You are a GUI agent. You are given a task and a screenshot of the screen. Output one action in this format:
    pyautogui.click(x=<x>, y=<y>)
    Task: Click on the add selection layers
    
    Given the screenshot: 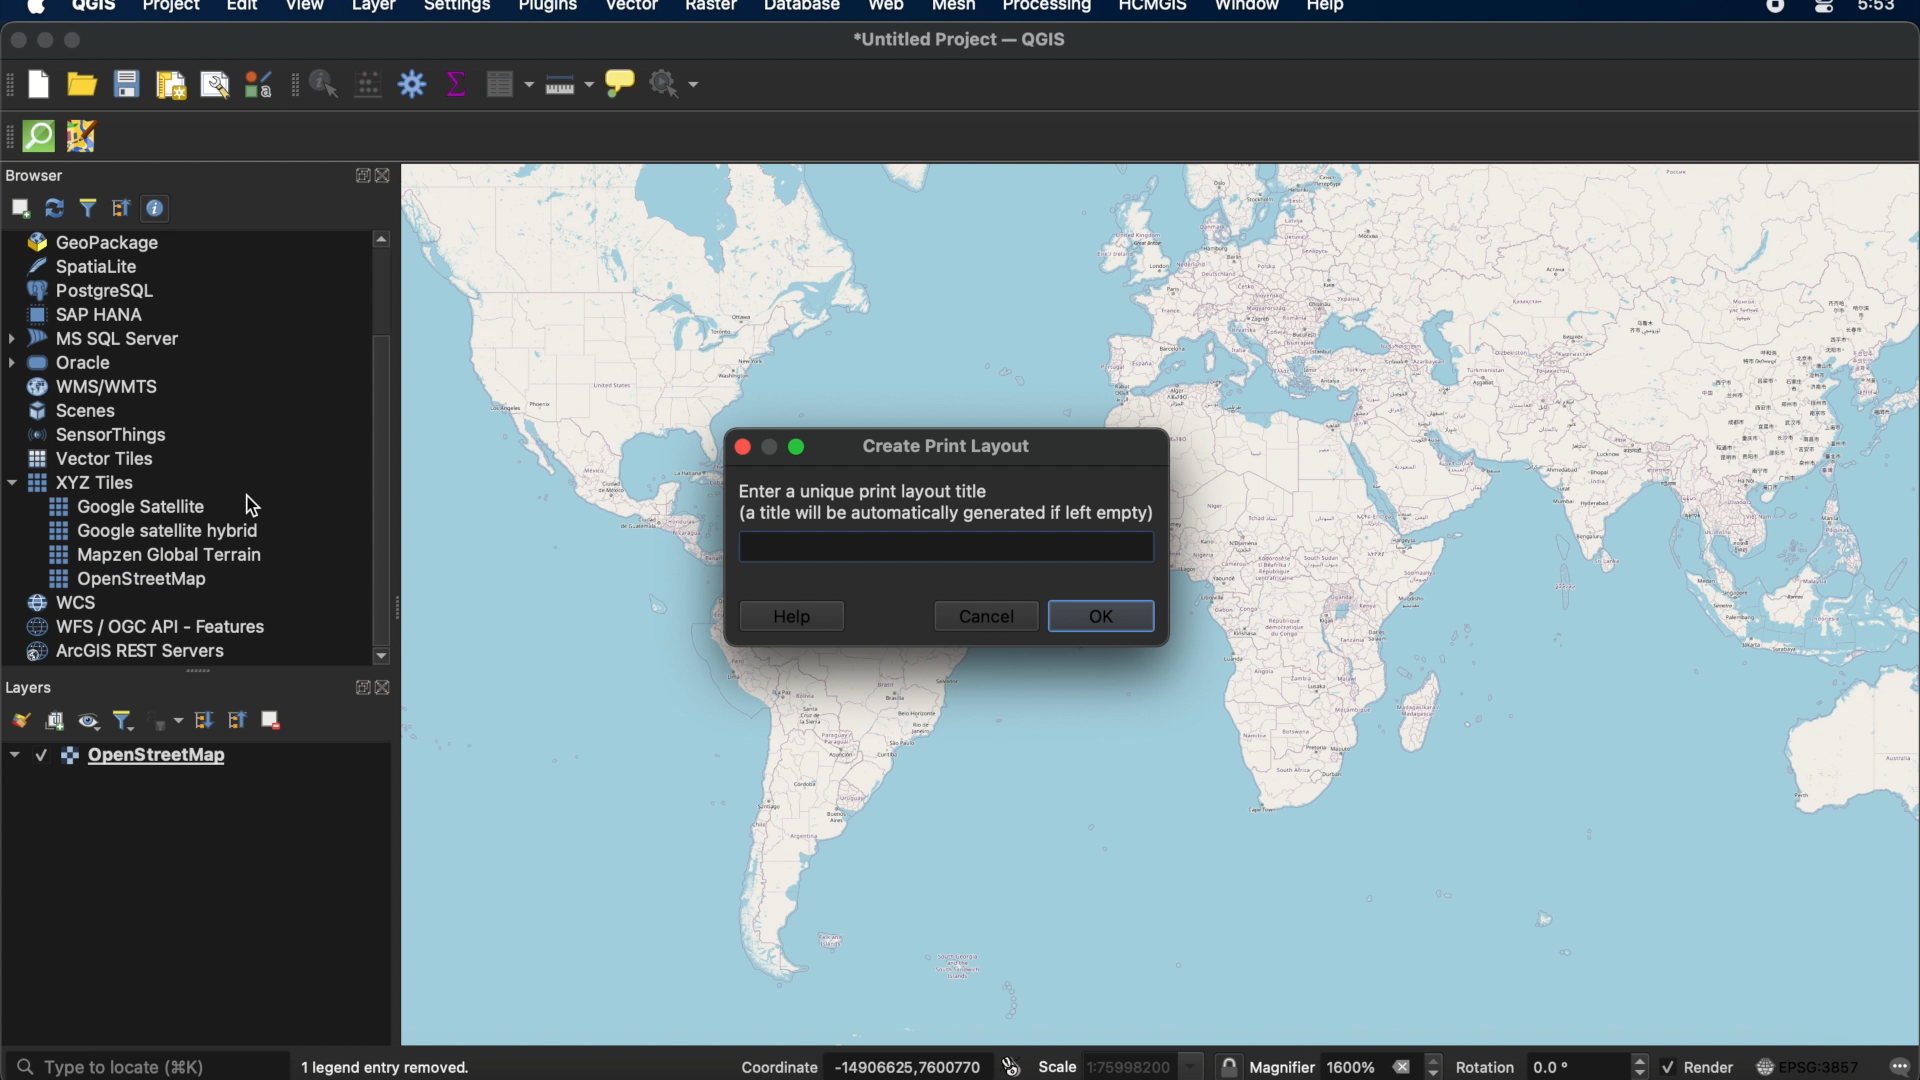 What is the action you would take?
    pyautogui.click(x=16, y=208)
    